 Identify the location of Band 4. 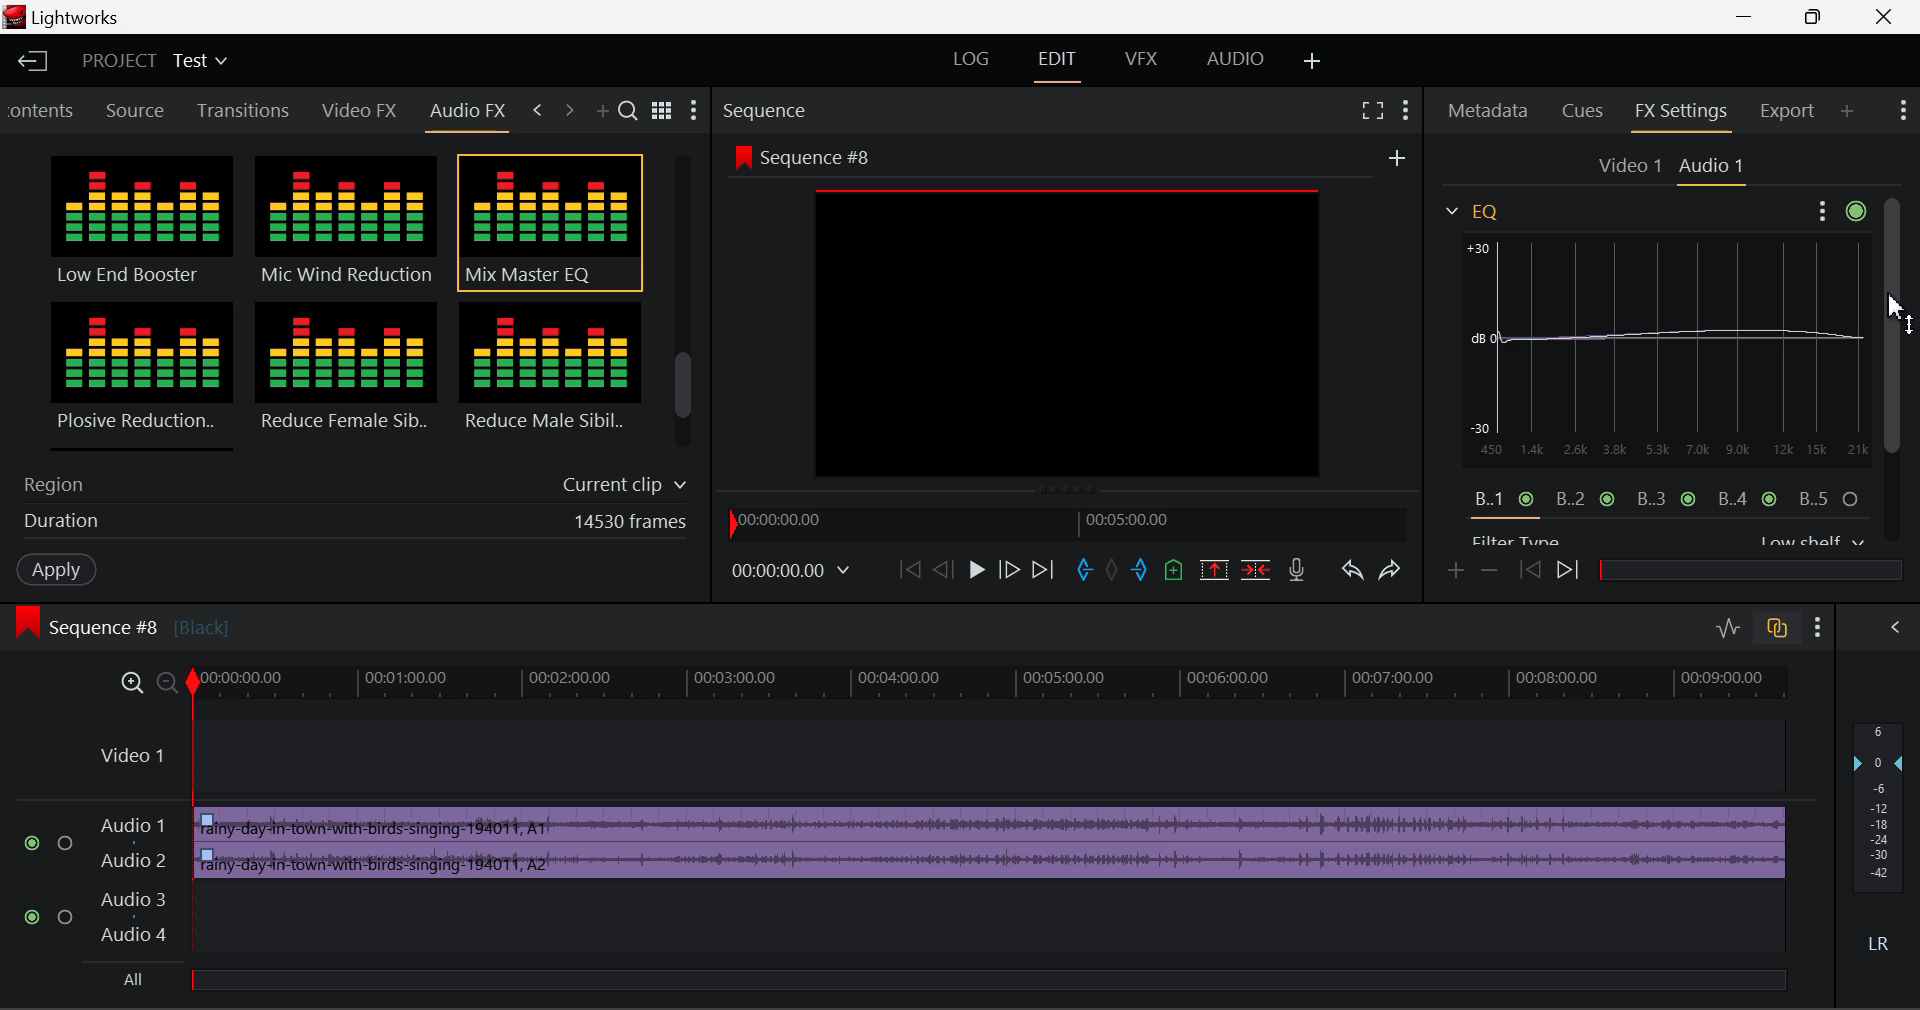
(1752, 499).